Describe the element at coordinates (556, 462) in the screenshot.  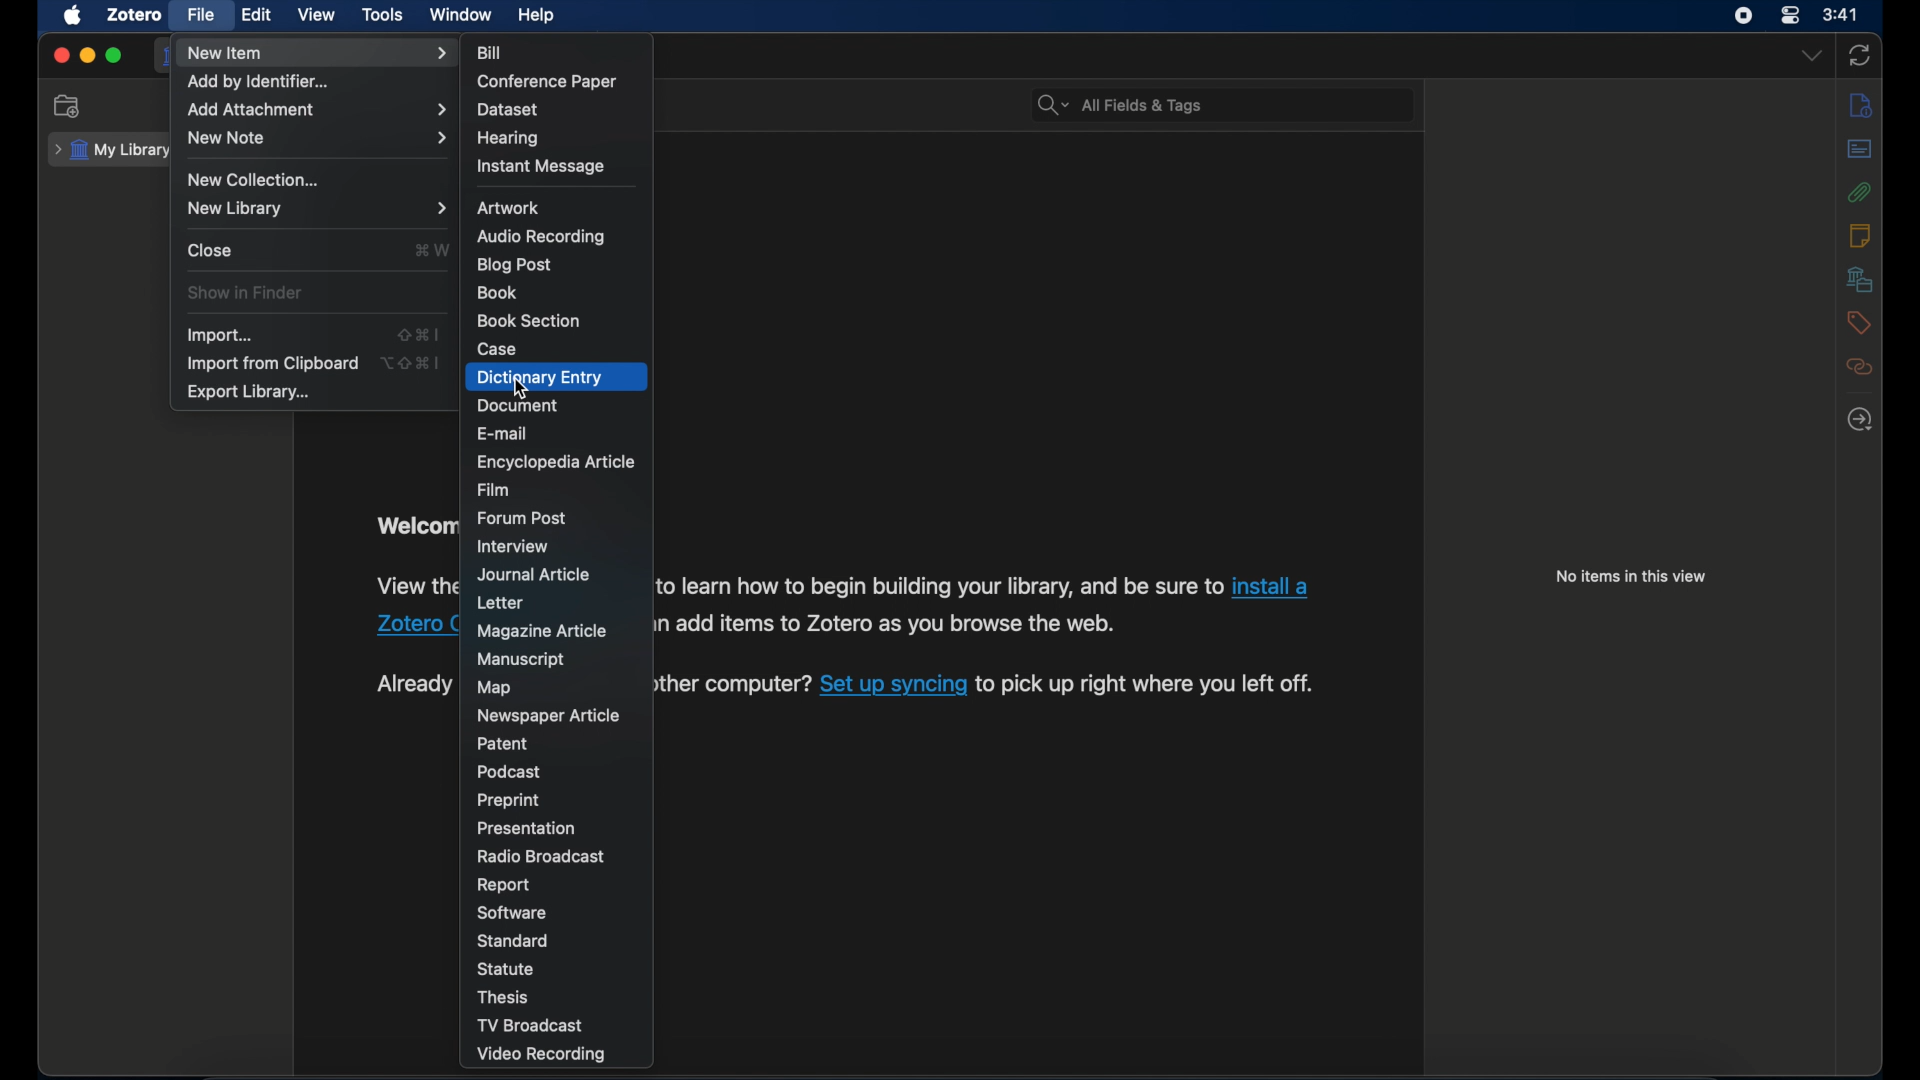
I see `encyclopedia article` at that location.